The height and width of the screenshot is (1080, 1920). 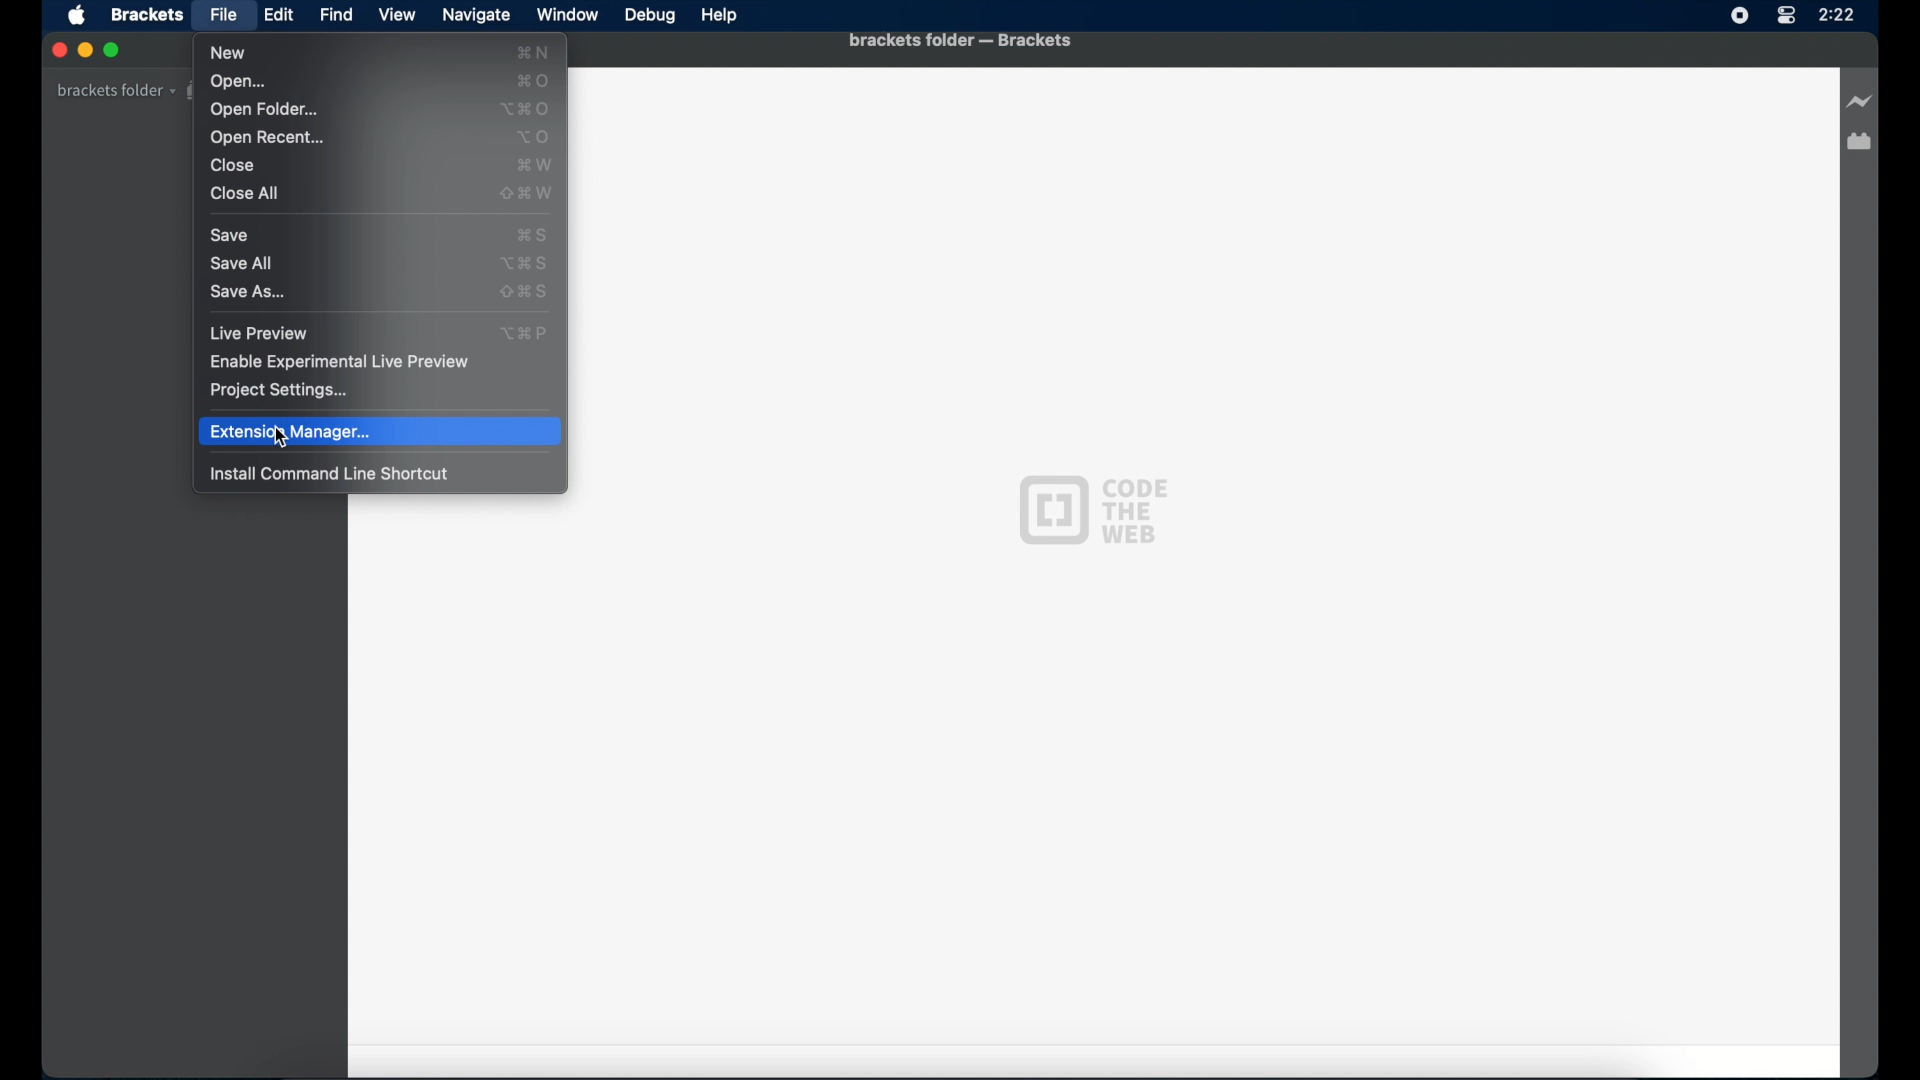 What do you see at coordinates (527, 333) in the screenshot?
I see `live  preview shortcut` at bounding box center [527, 333].